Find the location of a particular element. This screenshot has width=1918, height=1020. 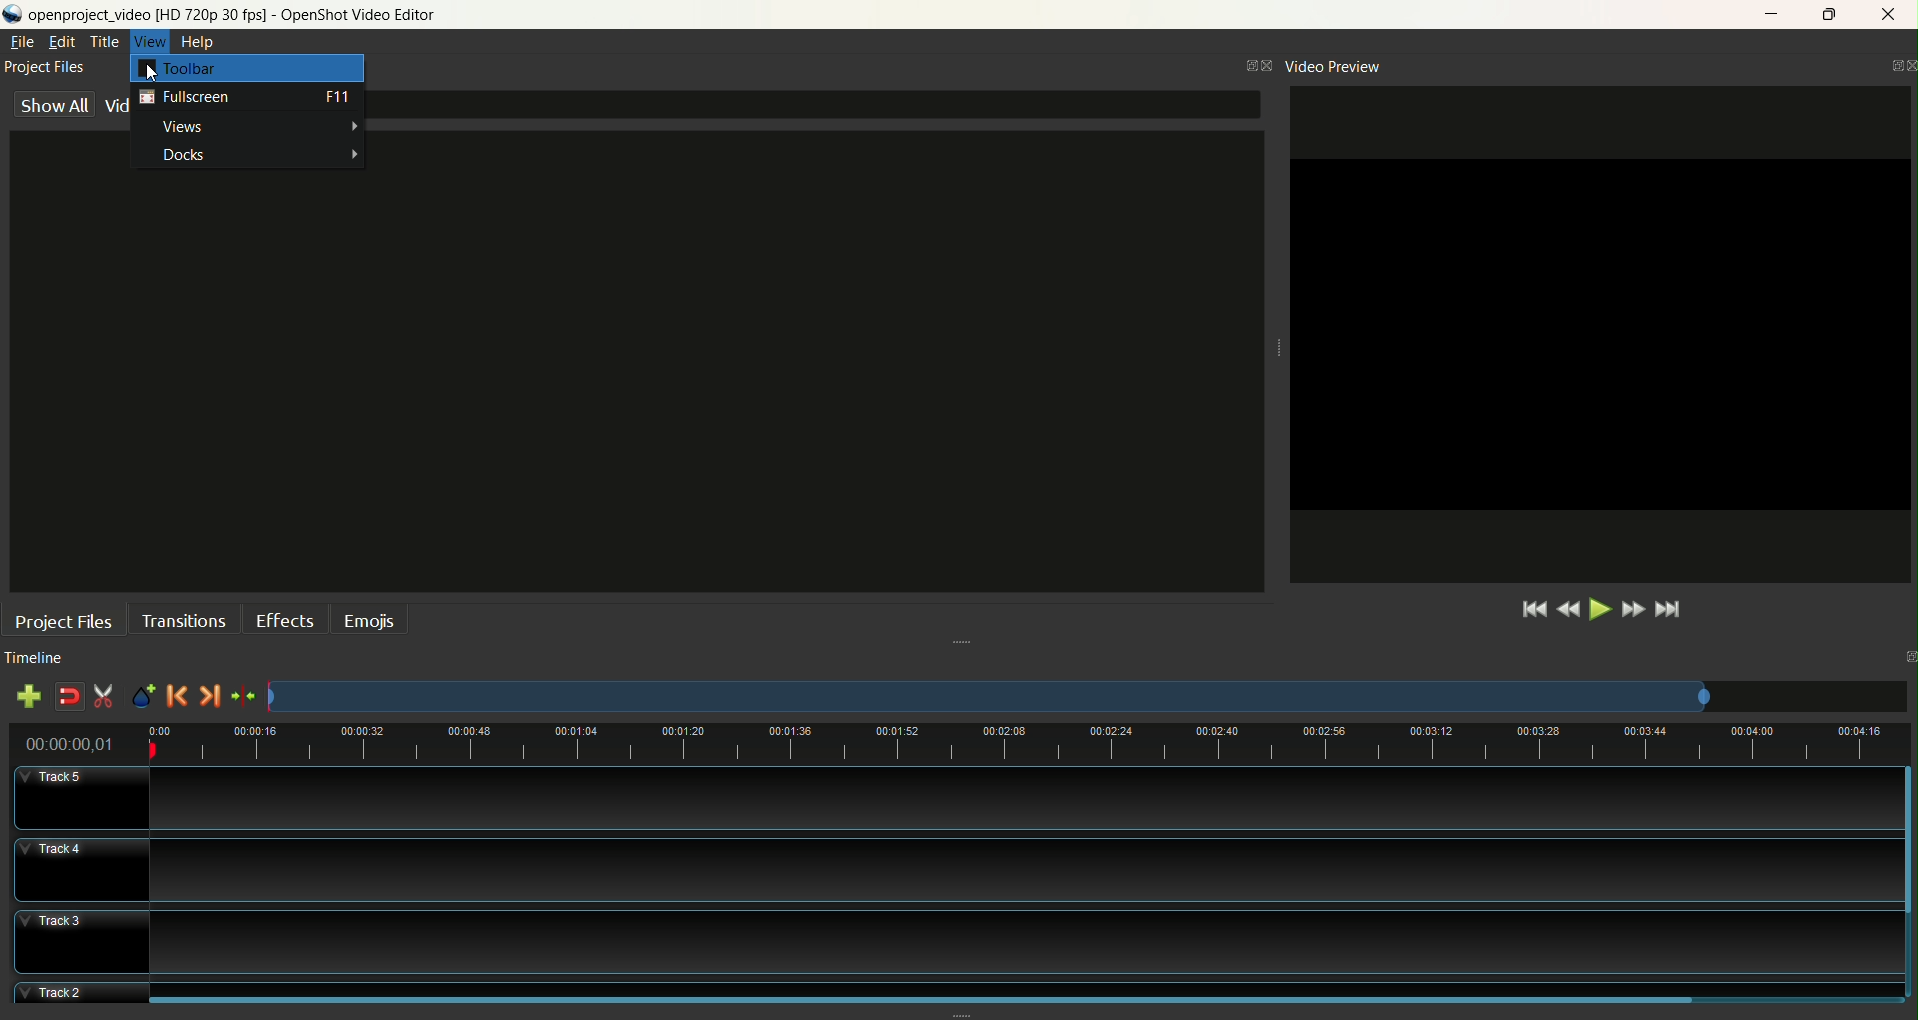

add marker is located at coordinates (146, 697).